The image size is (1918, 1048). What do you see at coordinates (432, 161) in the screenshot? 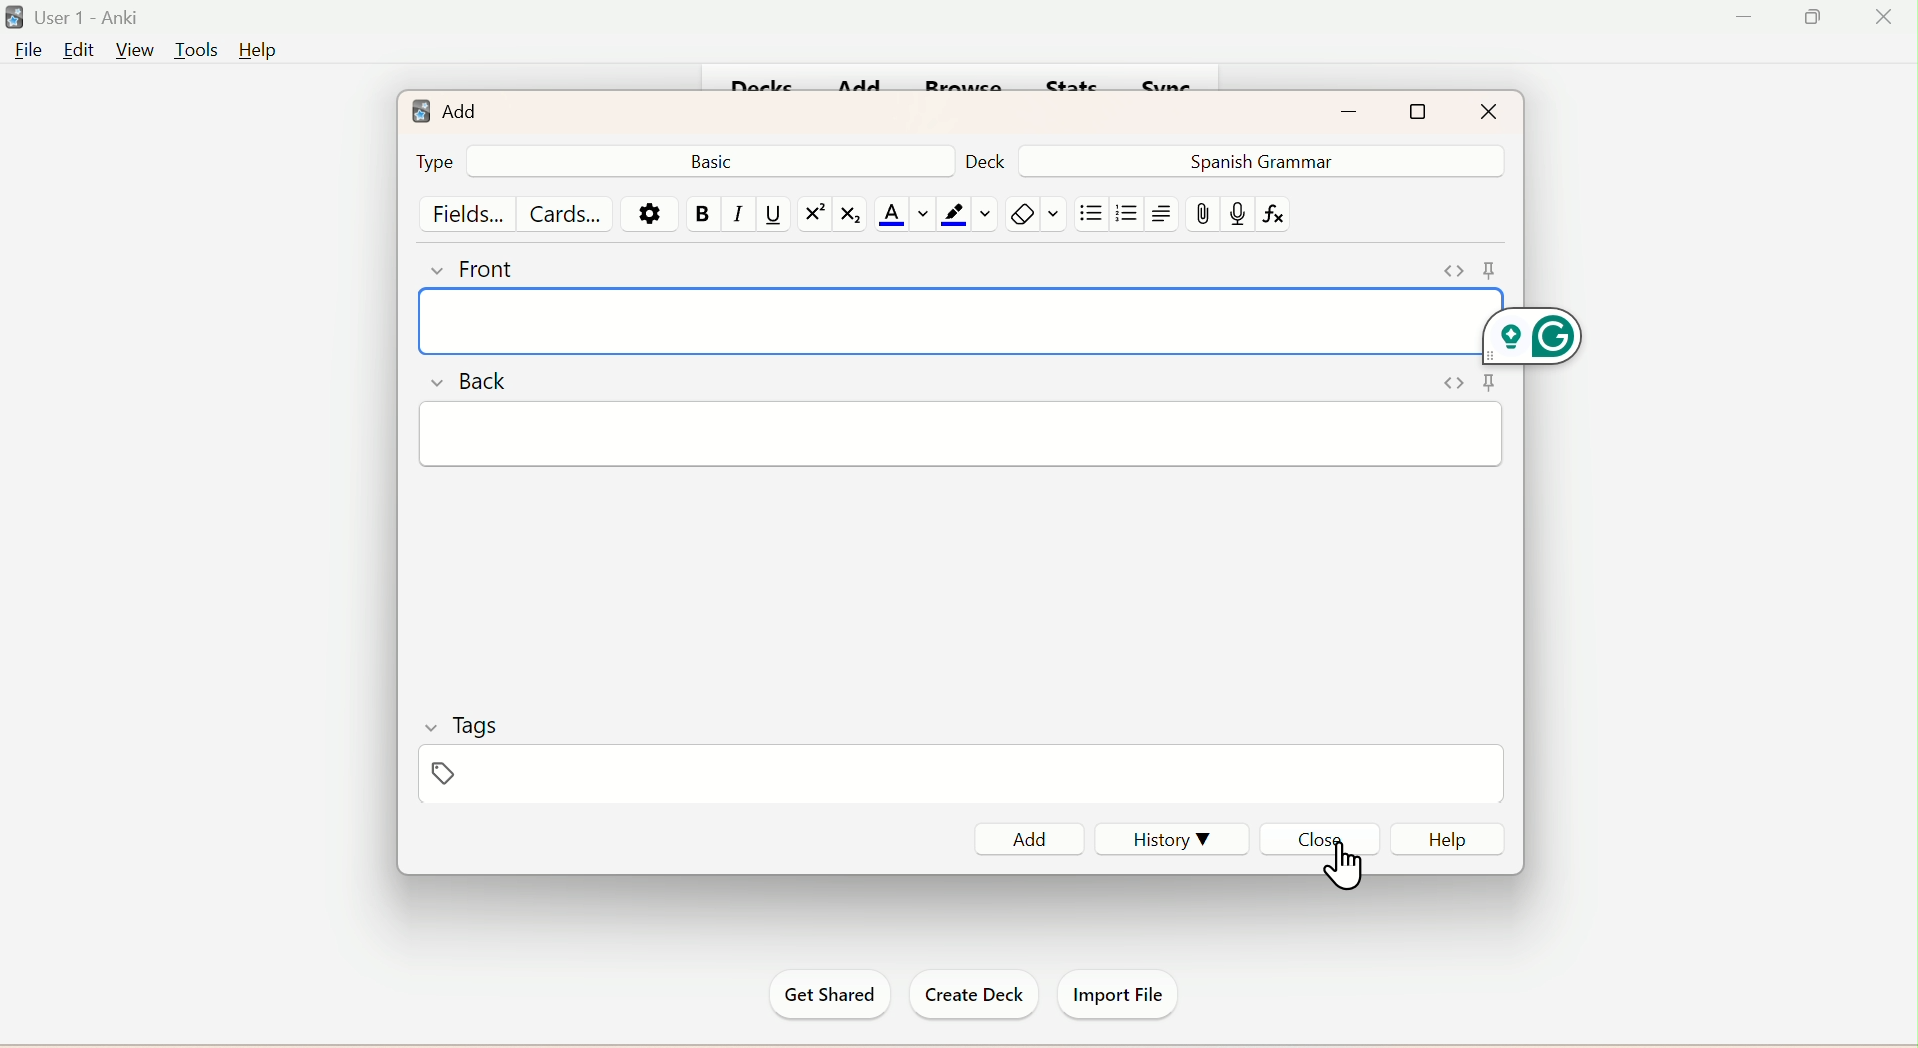
I see `Type` at bounding box center [432, 161].